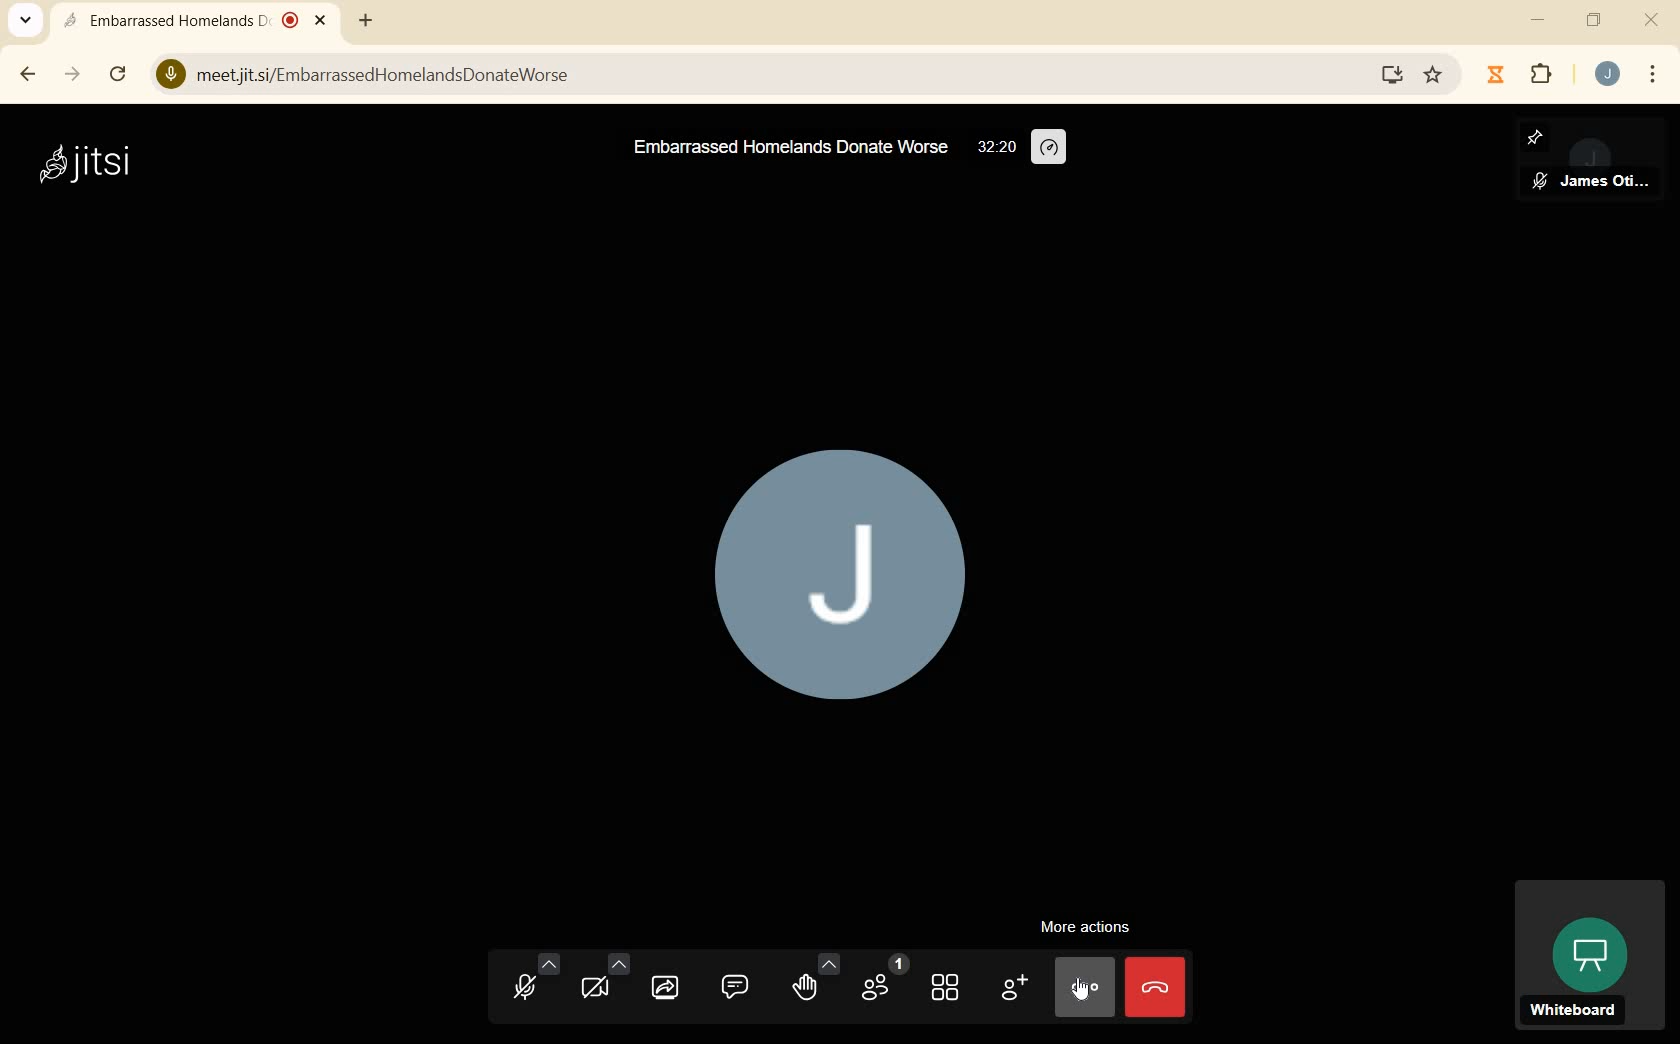  I want to click on system name, so click(83, 163).